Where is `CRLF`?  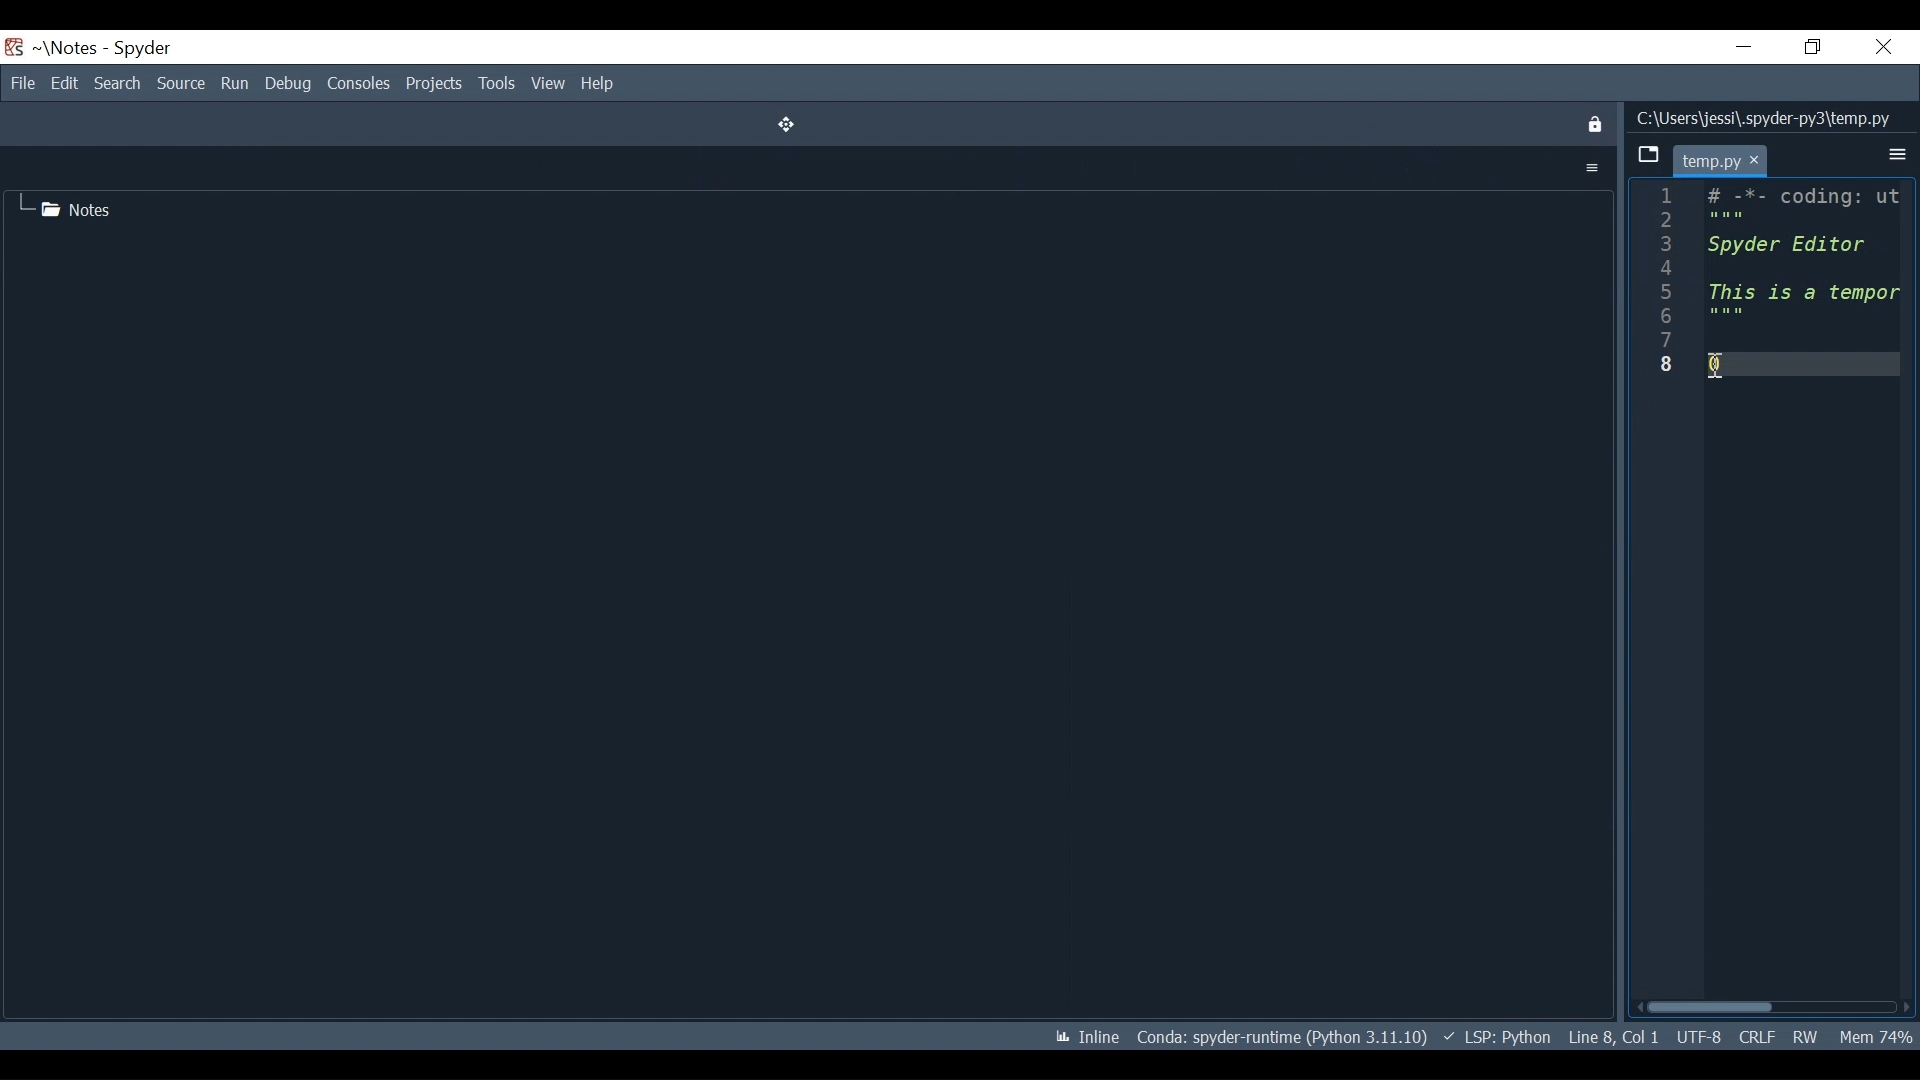 CRLF is located at coordinates (1756, 1035).